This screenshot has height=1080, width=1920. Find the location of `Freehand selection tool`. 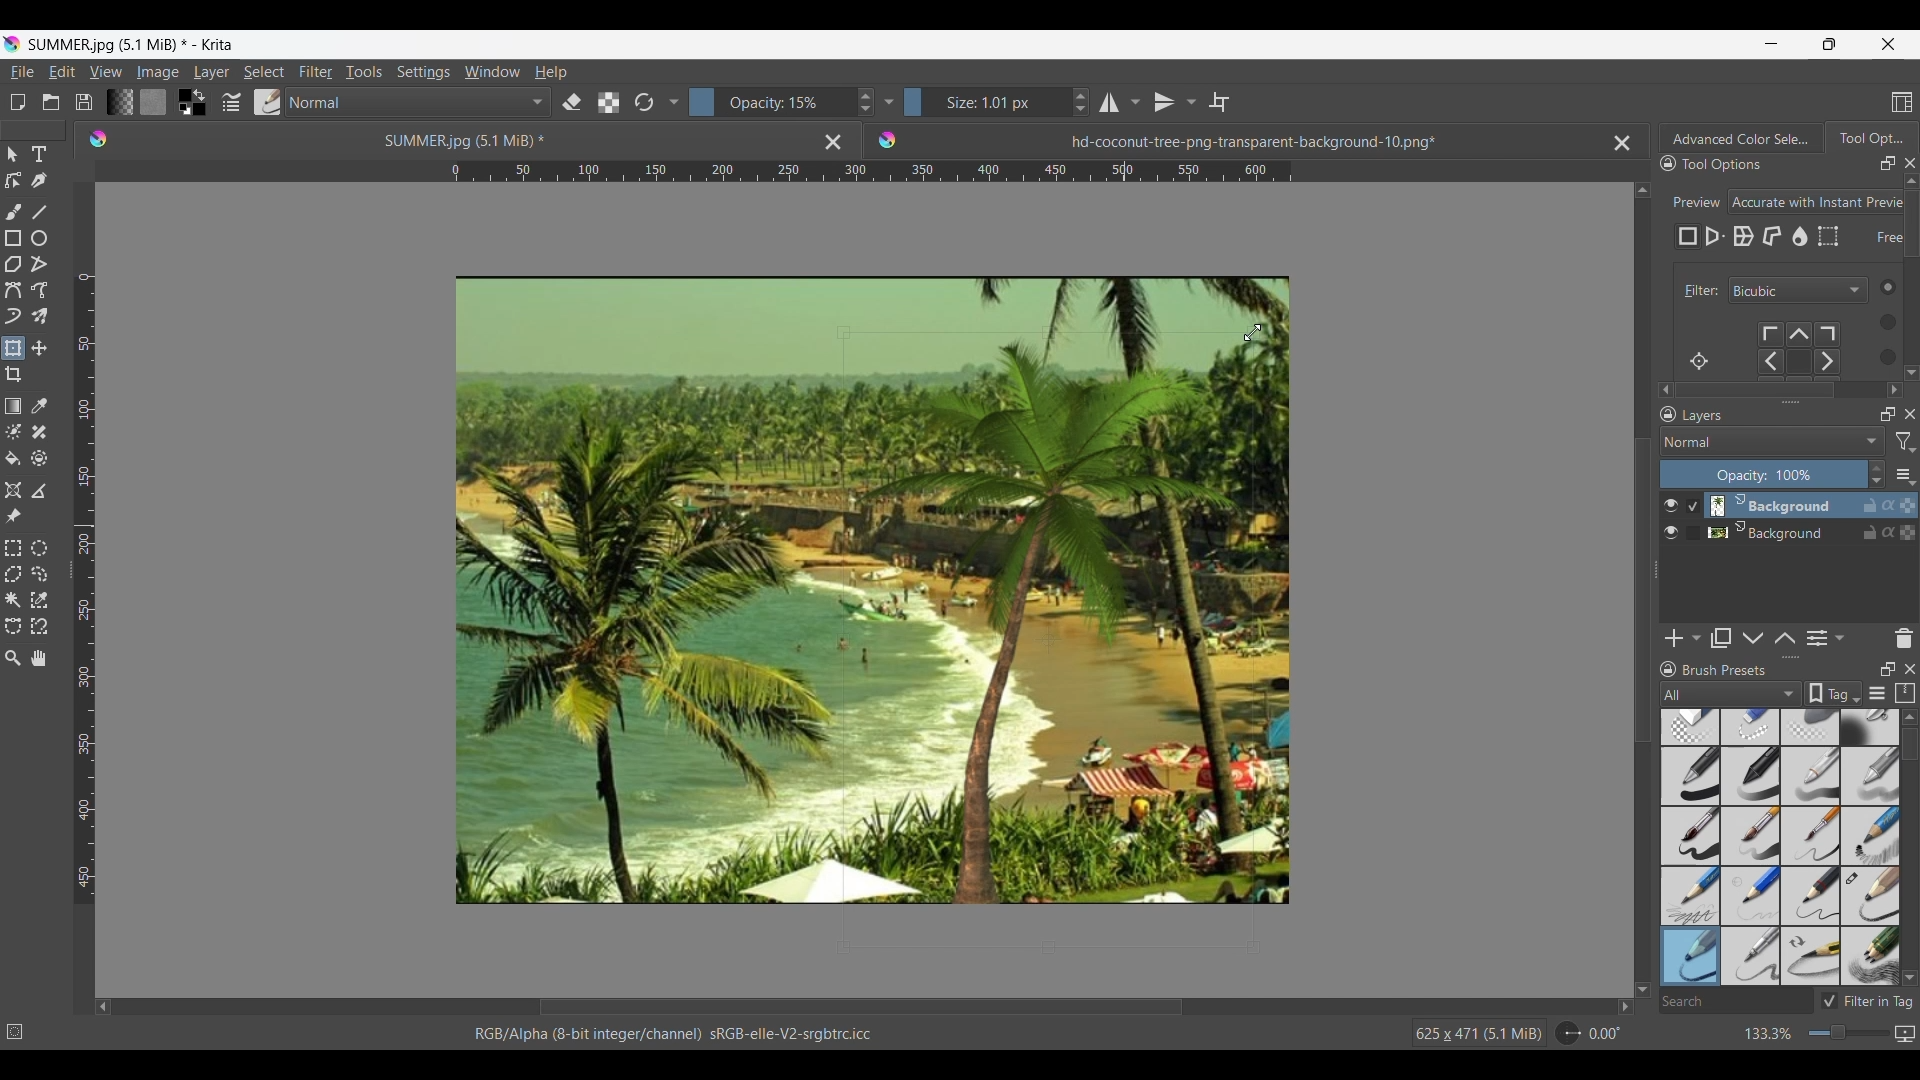

Freehand selection tool is located at coordinates (38, 573).